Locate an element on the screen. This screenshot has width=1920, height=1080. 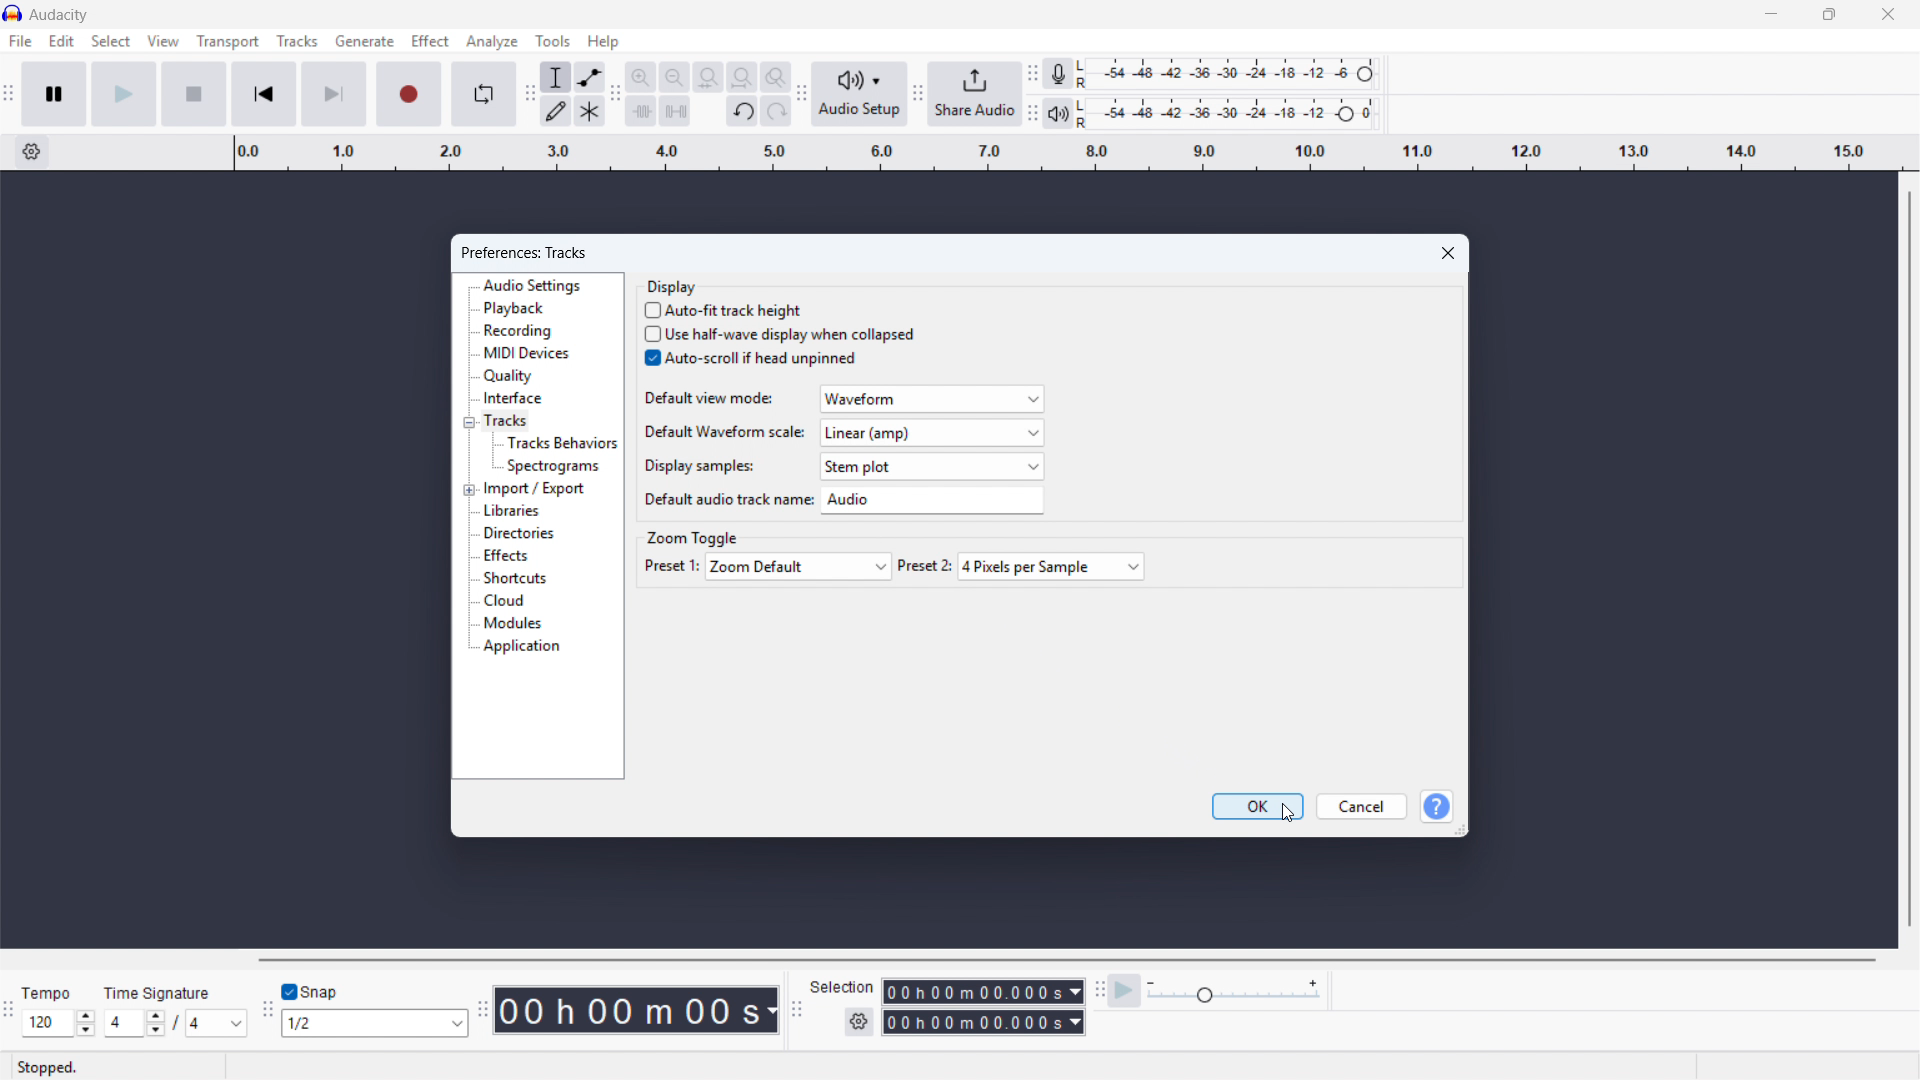
cloud is located at coordinates (505, 600).